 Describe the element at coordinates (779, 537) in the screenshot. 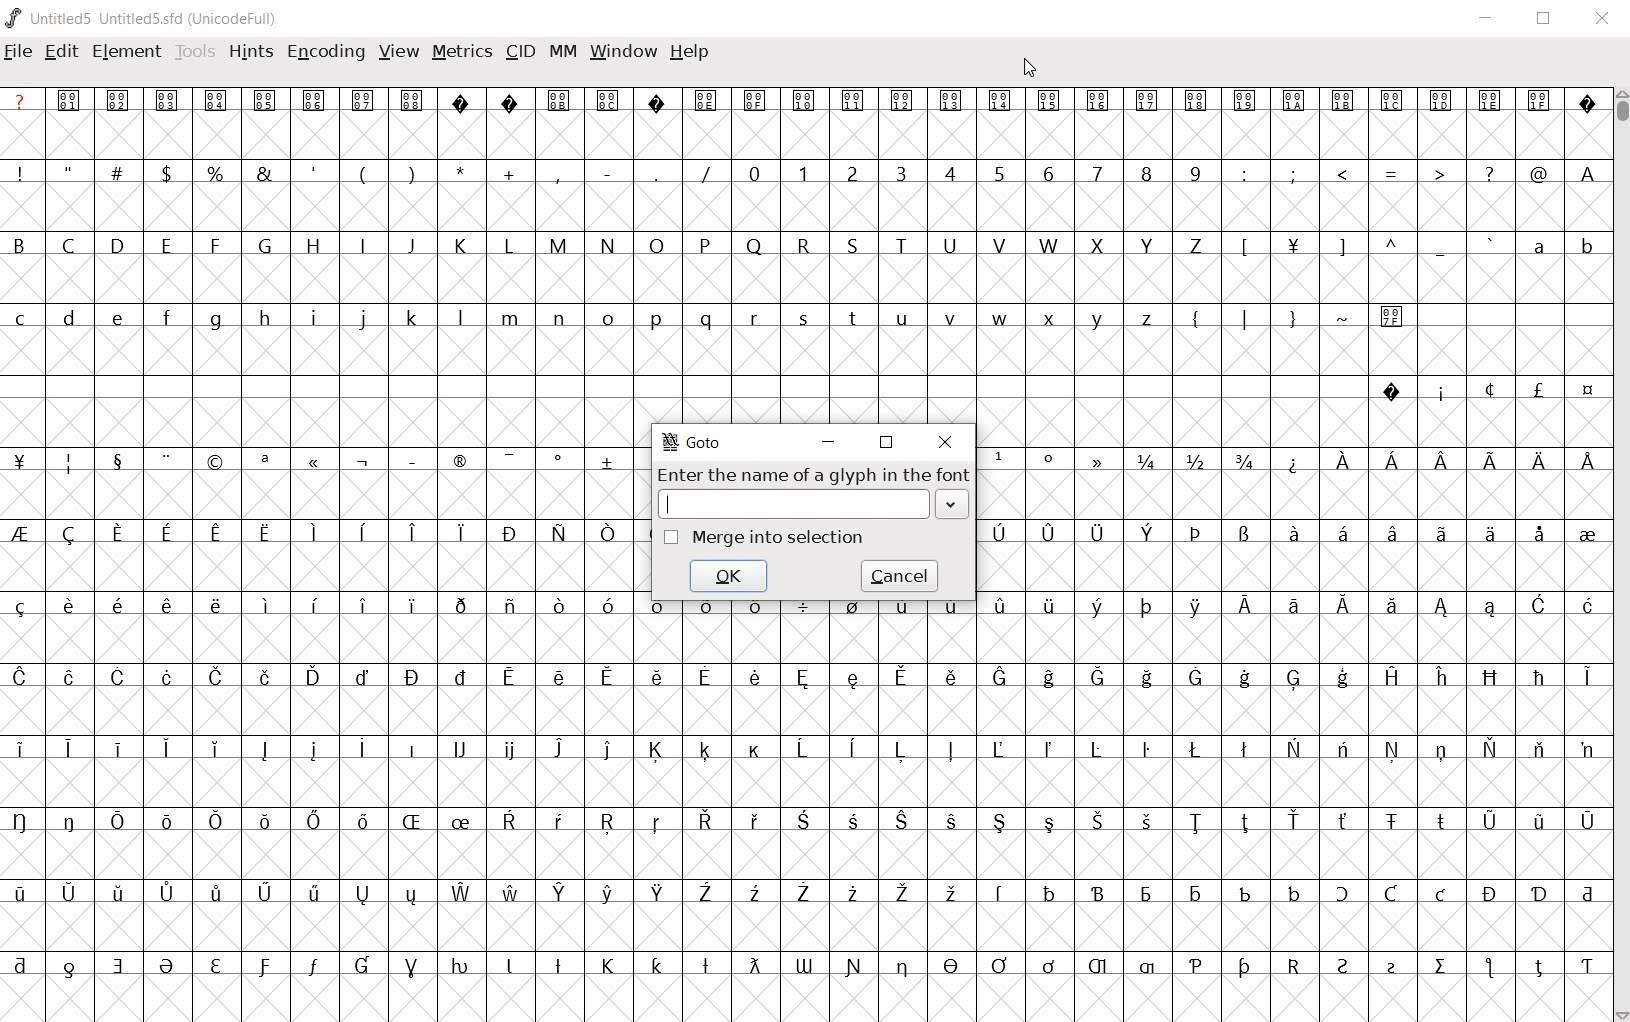

I see `Merge into selection` at that location.